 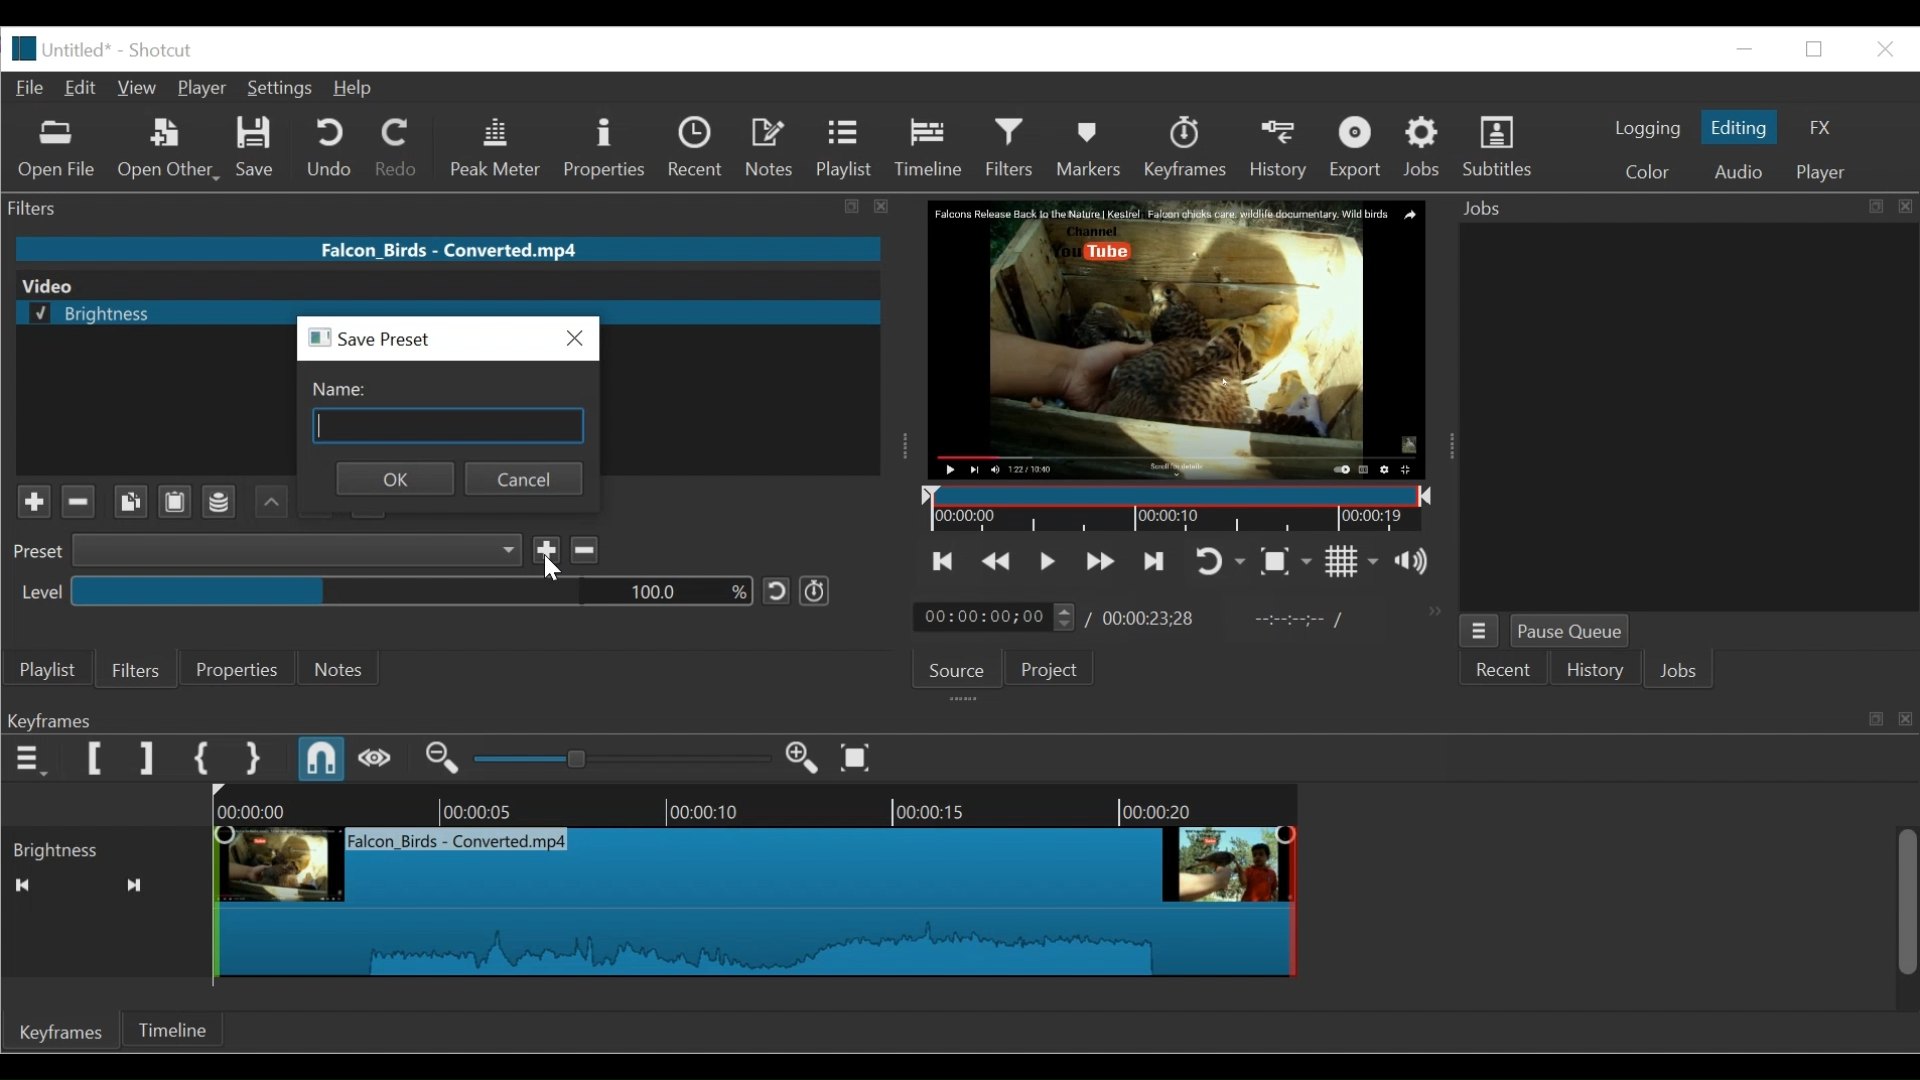 What do you see at coordinates (496, 149) in the screenshot?
I see `Peak Meter` at bounding box center [496, 149].